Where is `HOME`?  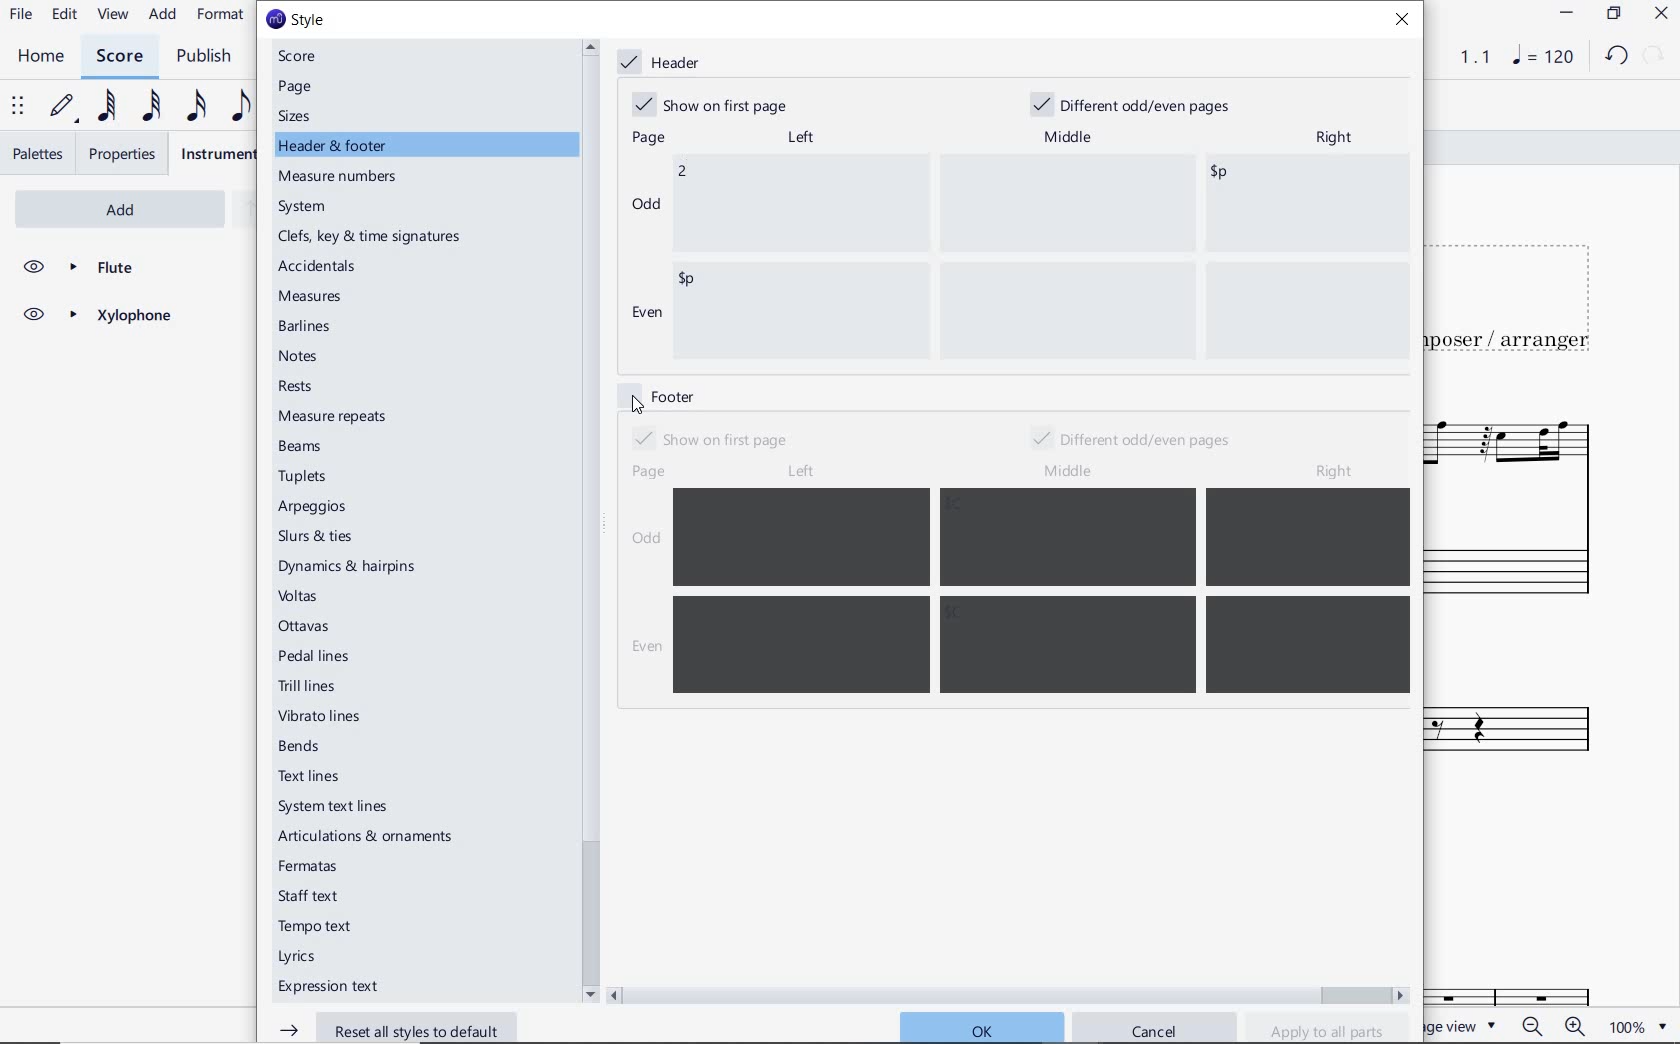 HOME is located at coordinates (41, 57).